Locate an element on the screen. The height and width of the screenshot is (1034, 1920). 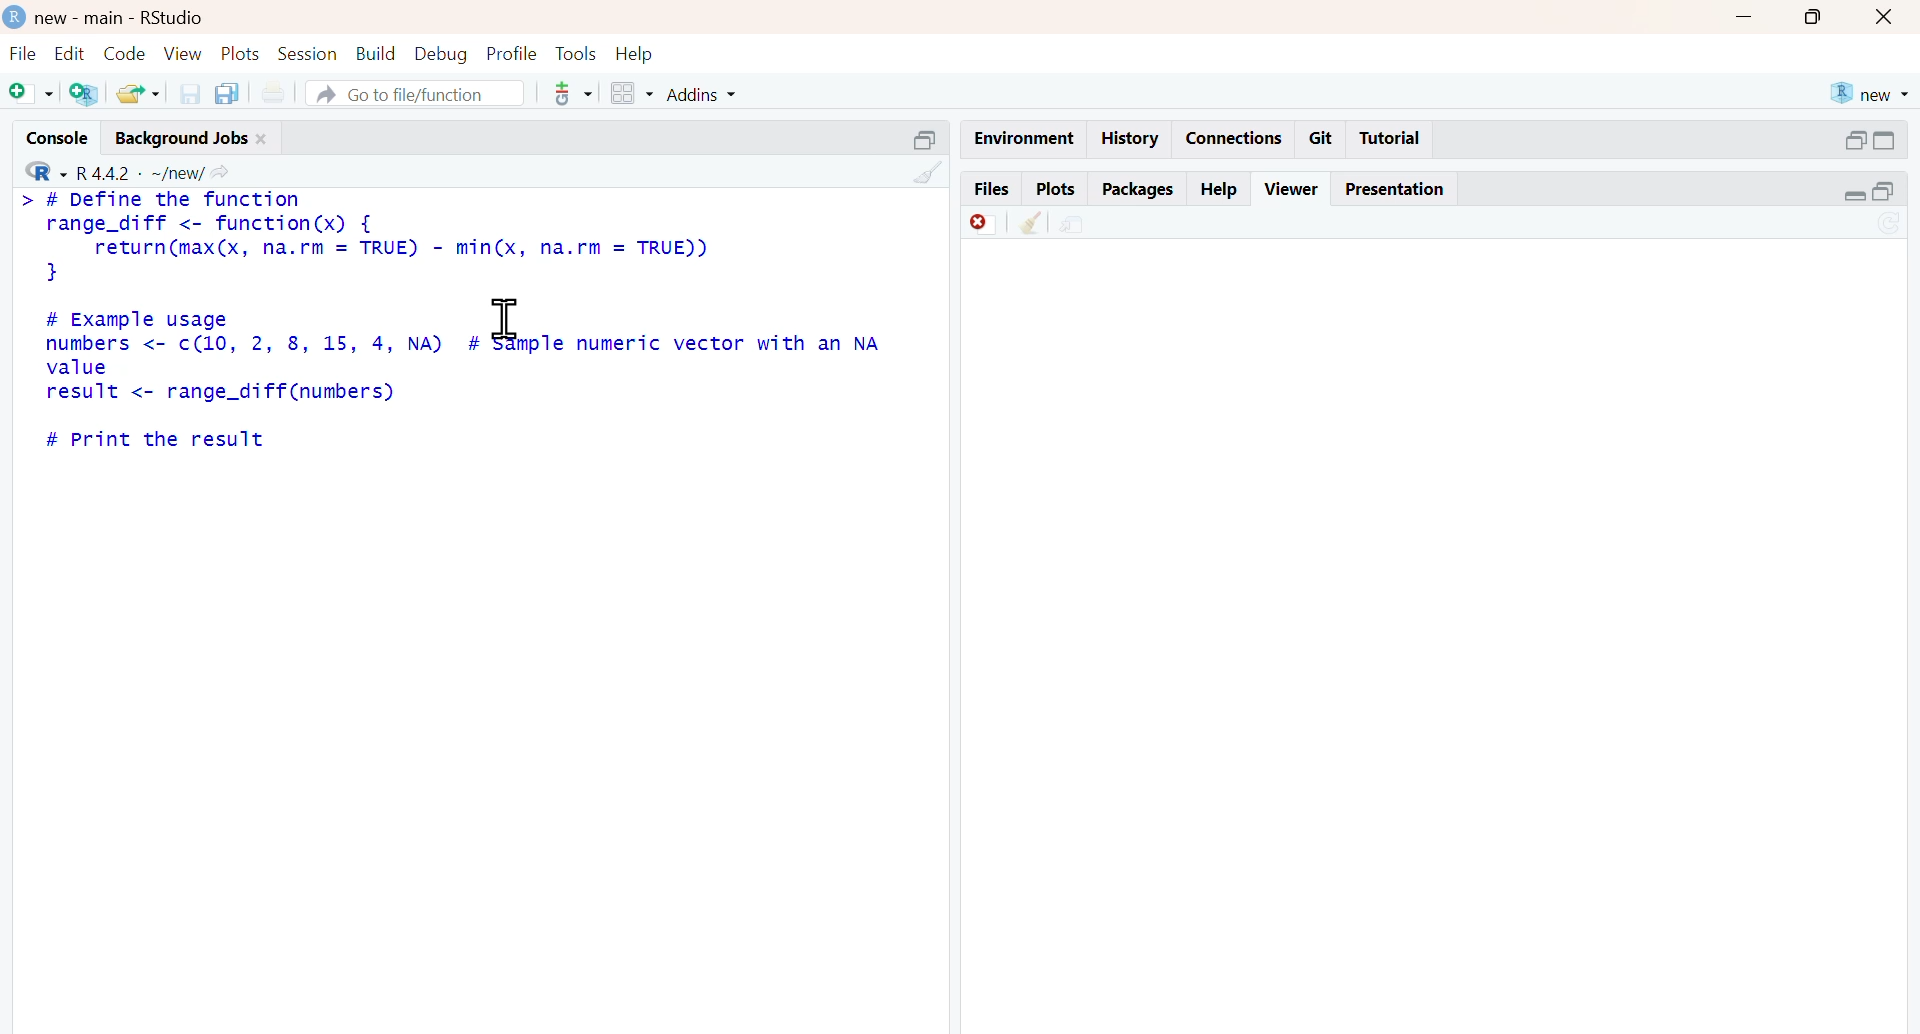
 is located at coordinates (926, 140).